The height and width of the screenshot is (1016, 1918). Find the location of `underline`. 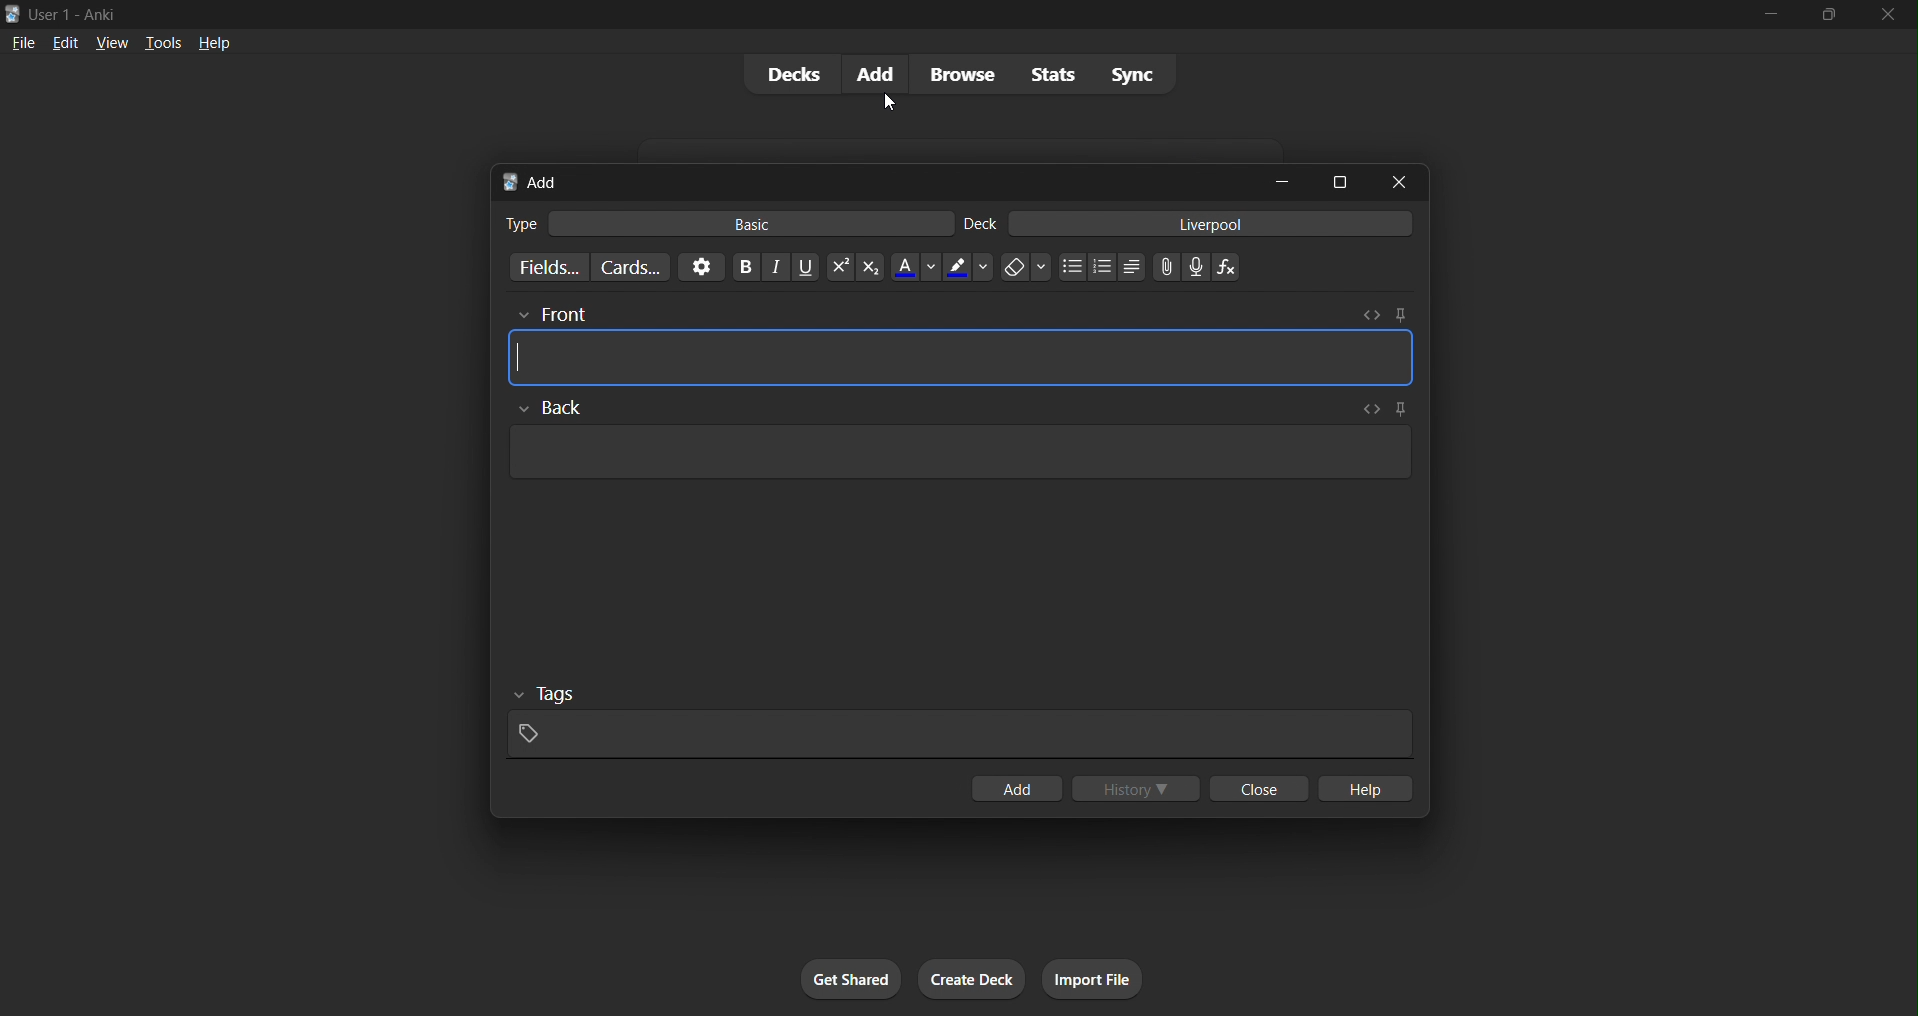

underline is located at coordinates (799, 266).